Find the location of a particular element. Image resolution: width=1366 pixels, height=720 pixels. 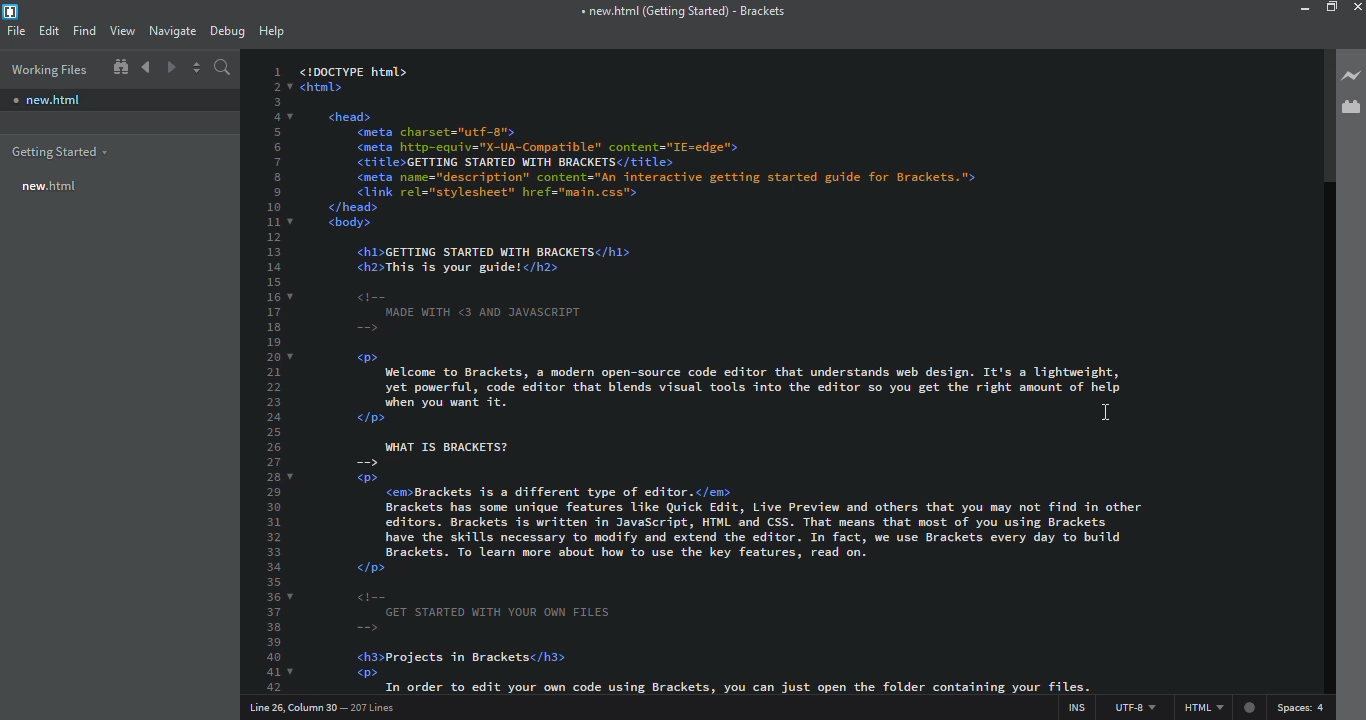

getting started is located at coordinates (61, 152).